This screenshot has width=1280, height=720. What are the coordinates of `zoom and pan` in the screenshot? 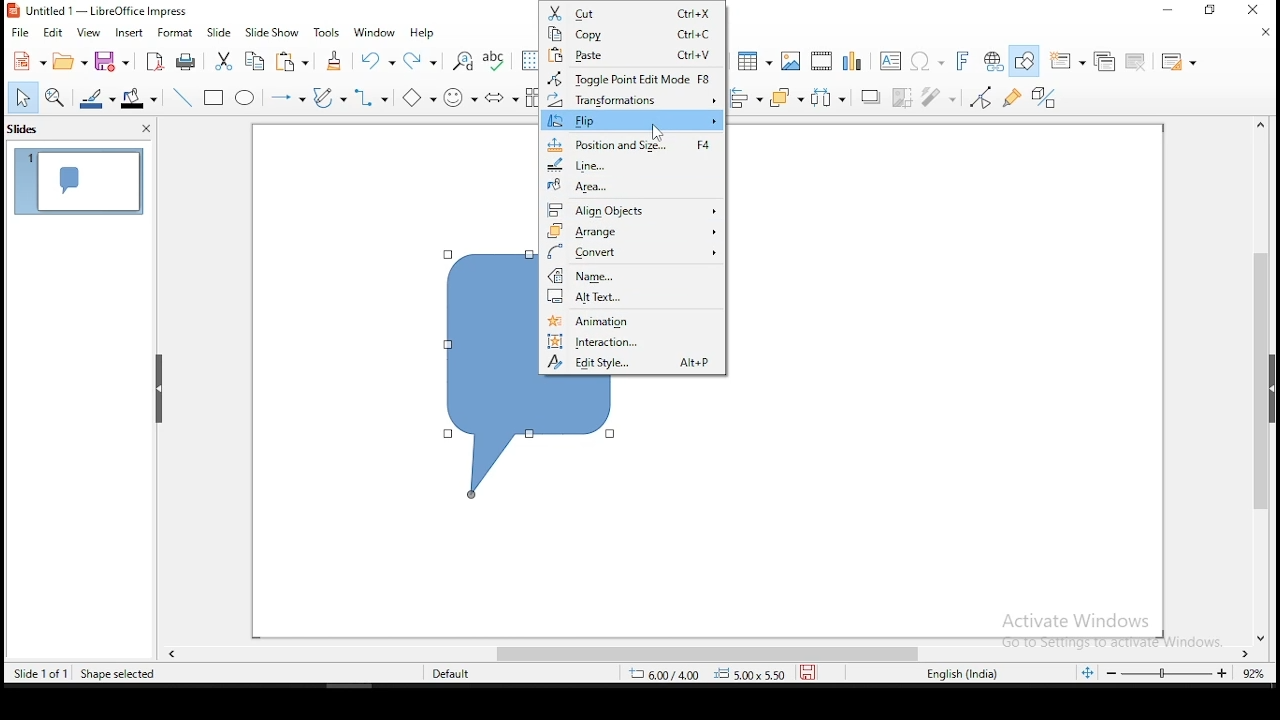 It's located at (56, 99).